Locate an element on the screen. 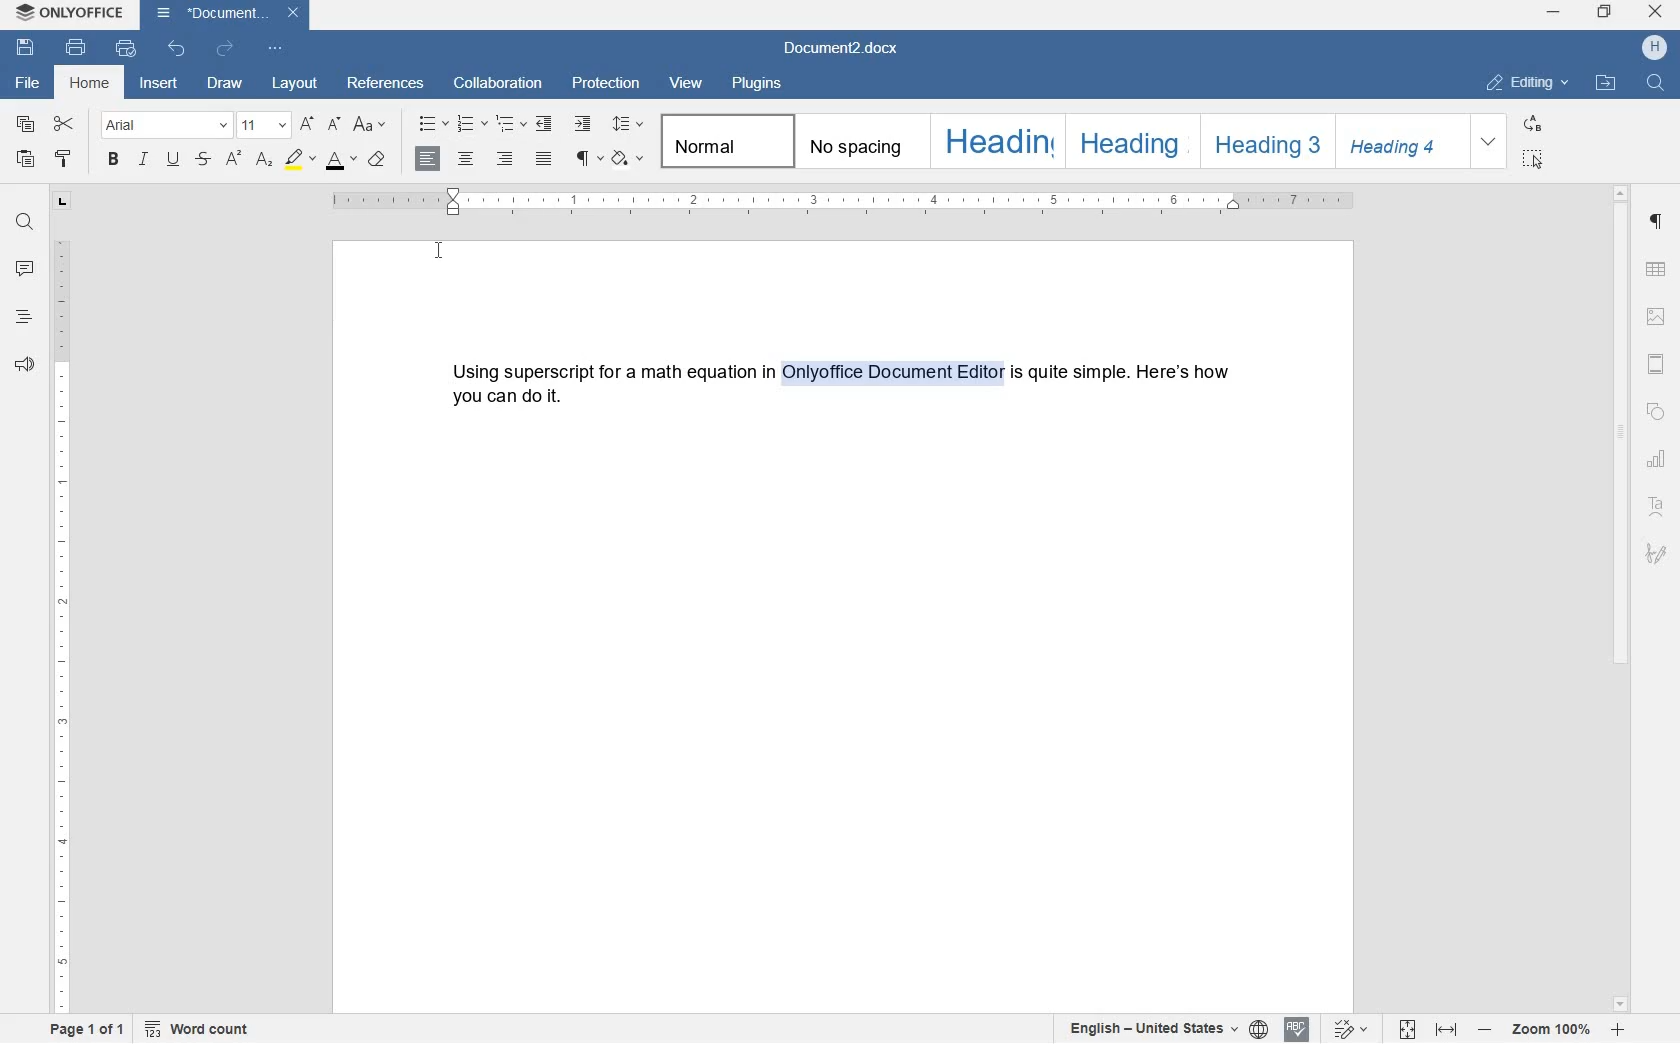  undo is located at coordinates (177, 48).